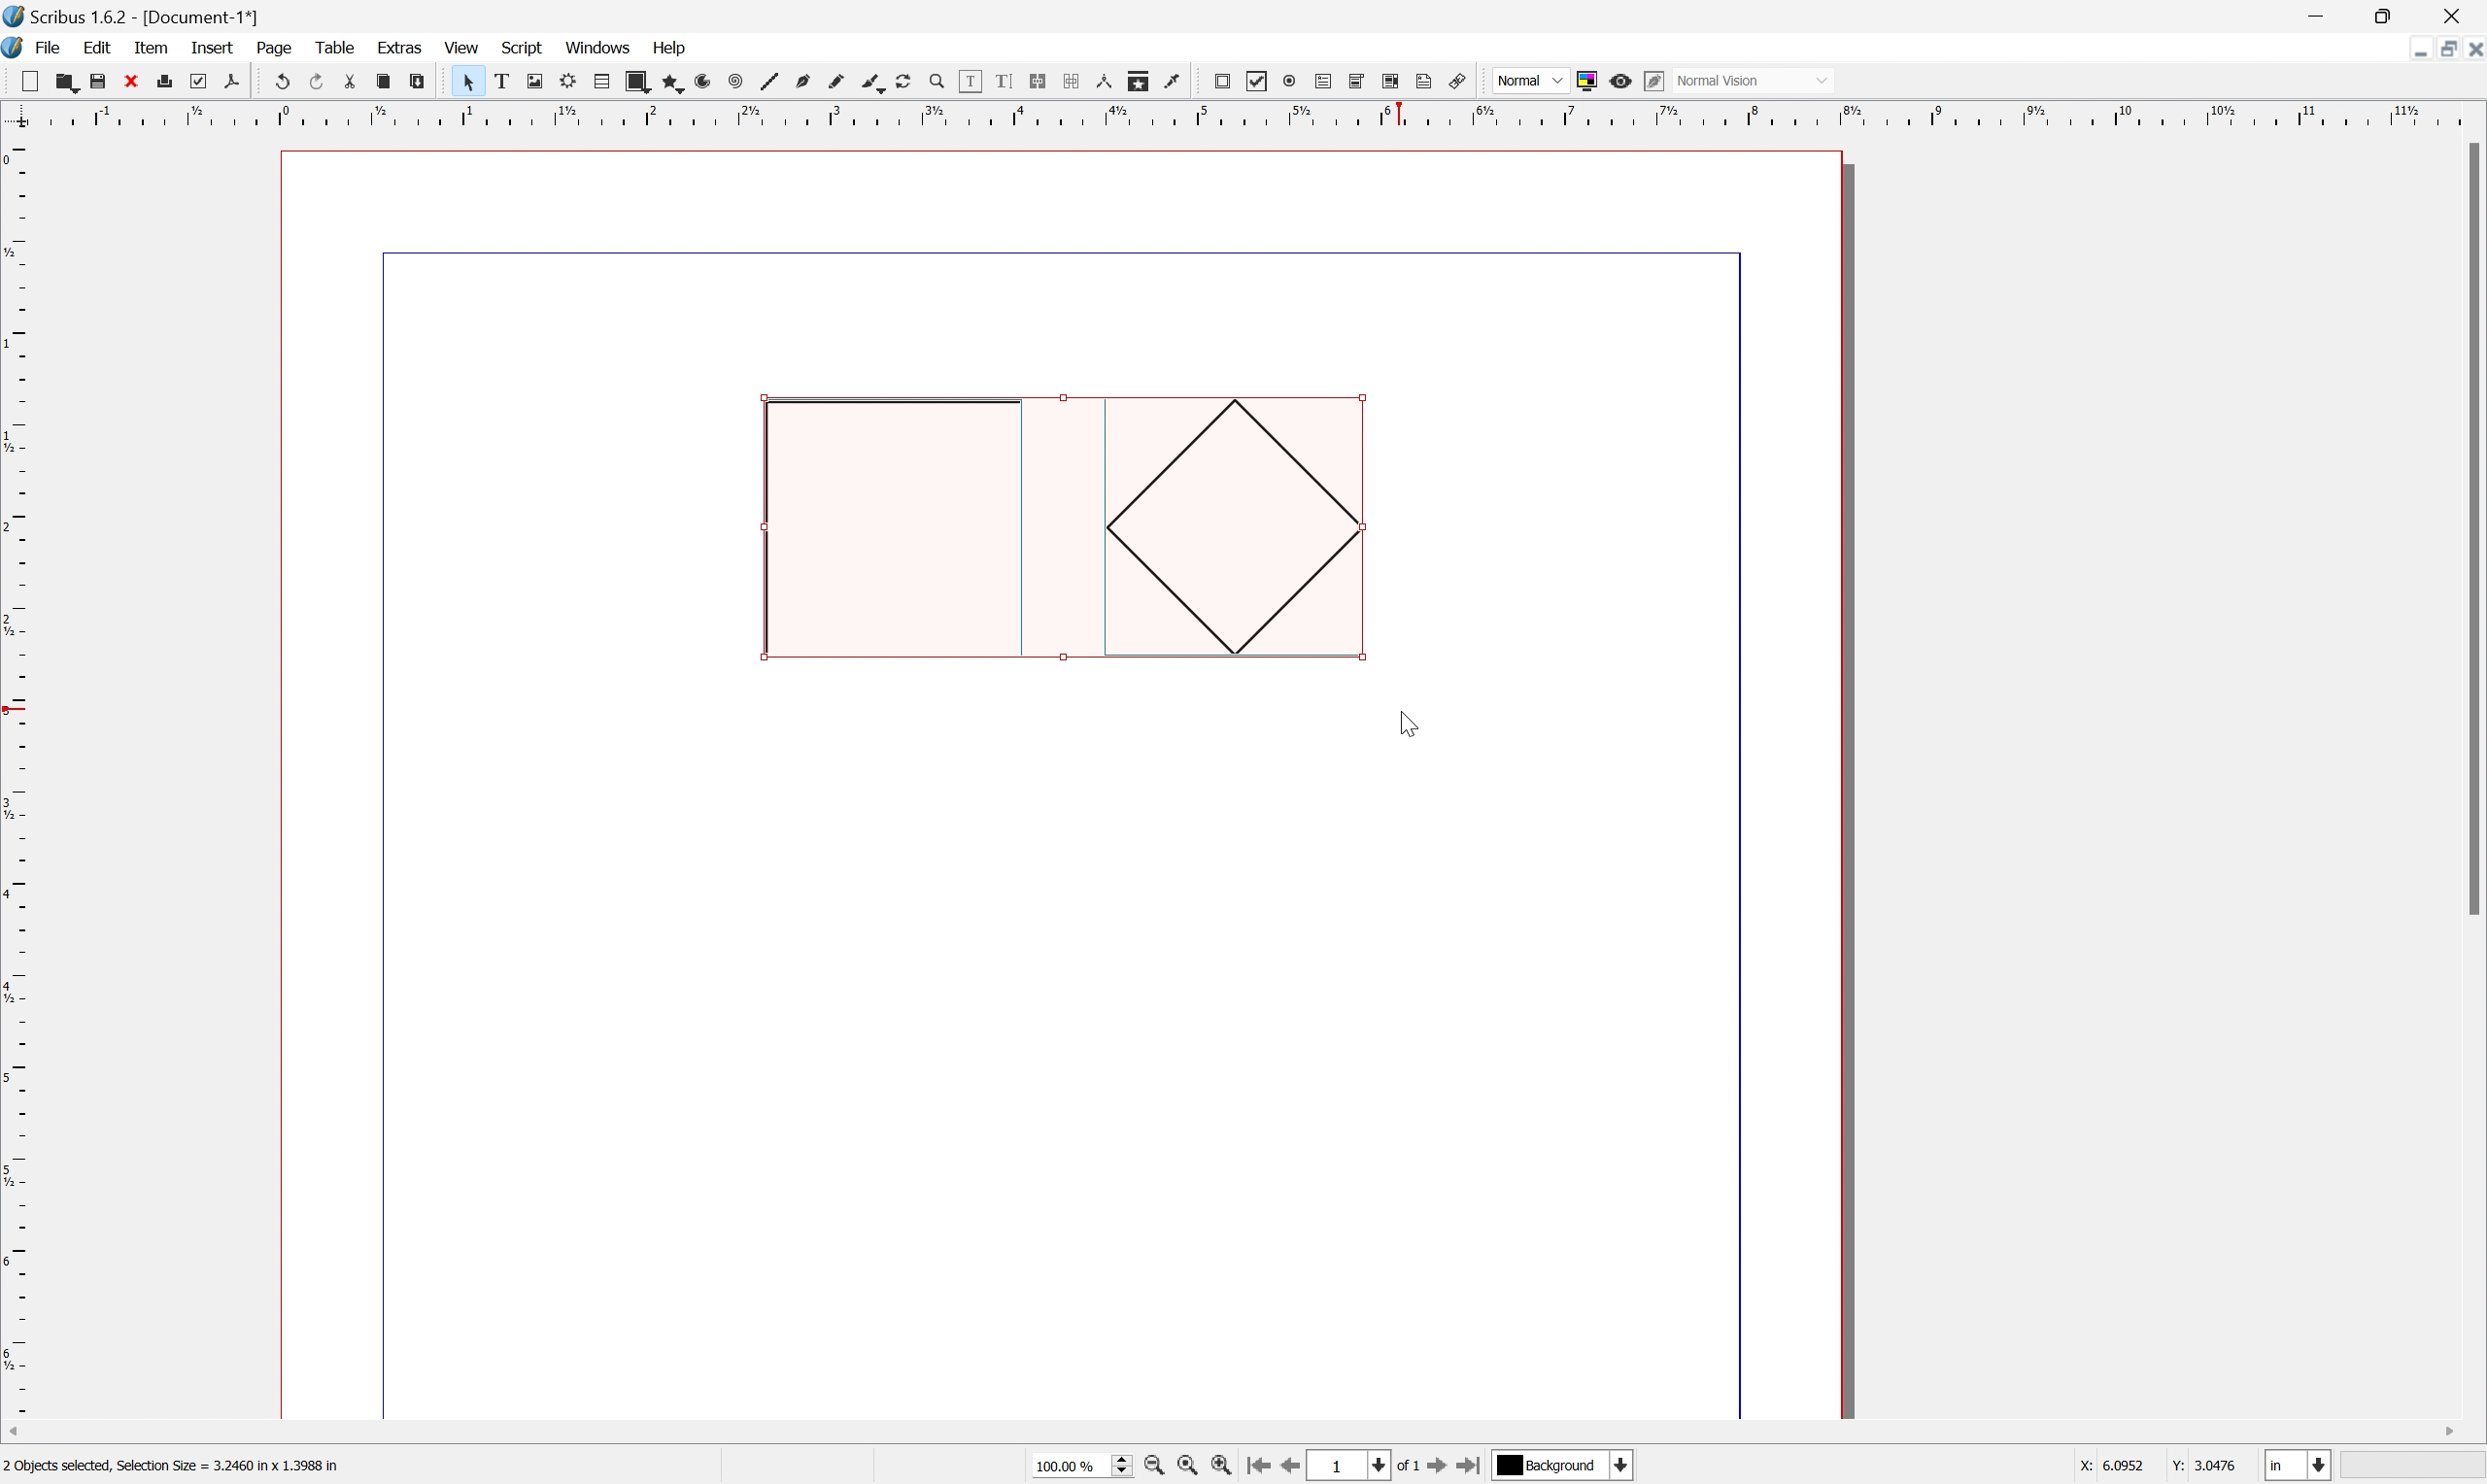  Describe the element at coordinates (1152, 1467) in the screenshot. I see `Zoom in` at that location.